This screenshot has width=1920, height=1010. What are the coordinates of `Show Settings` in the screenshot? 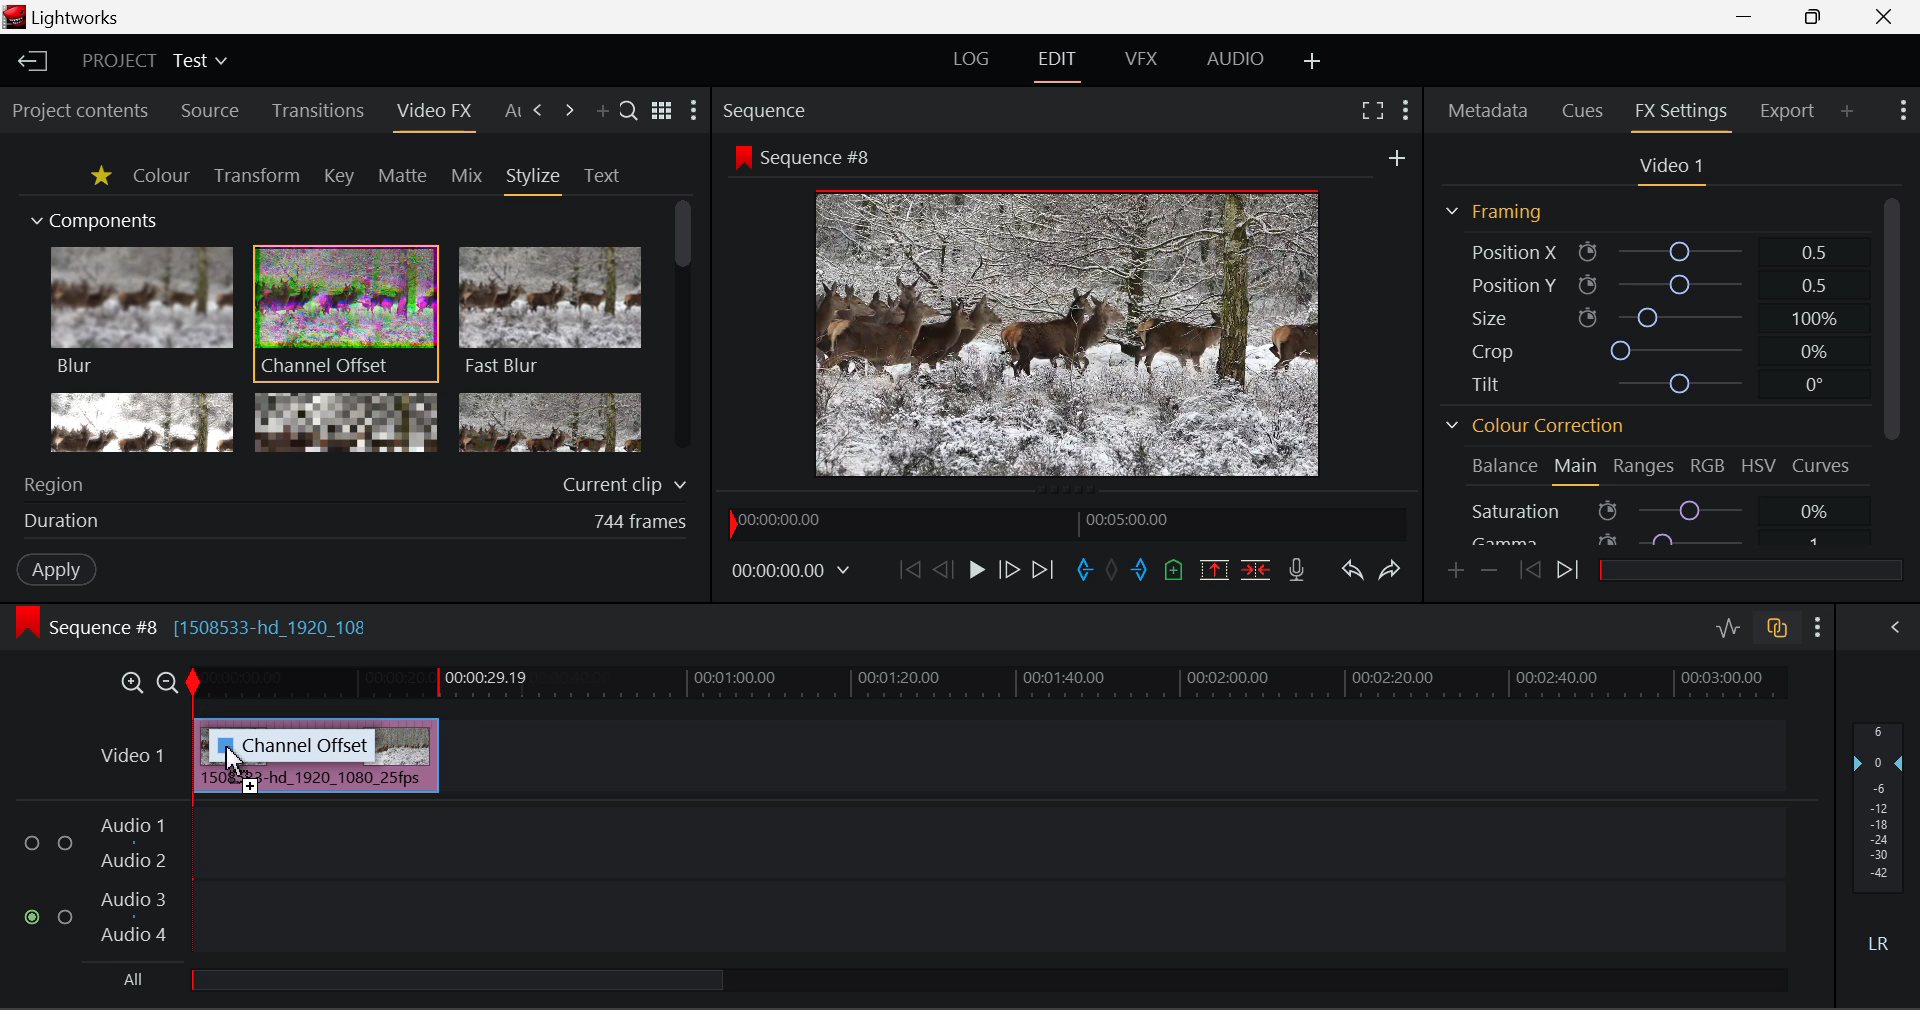 It's located at (1902, 110).